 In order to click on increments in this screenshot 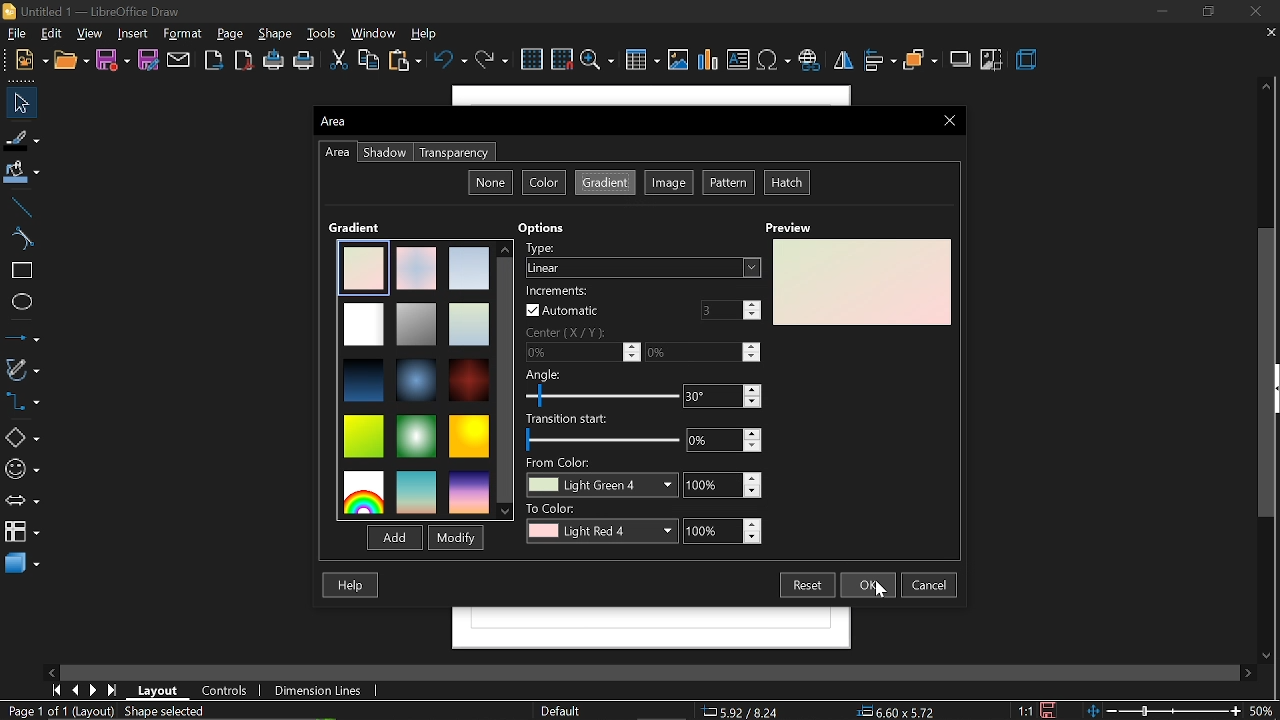, I will do `click(726, 310)`.